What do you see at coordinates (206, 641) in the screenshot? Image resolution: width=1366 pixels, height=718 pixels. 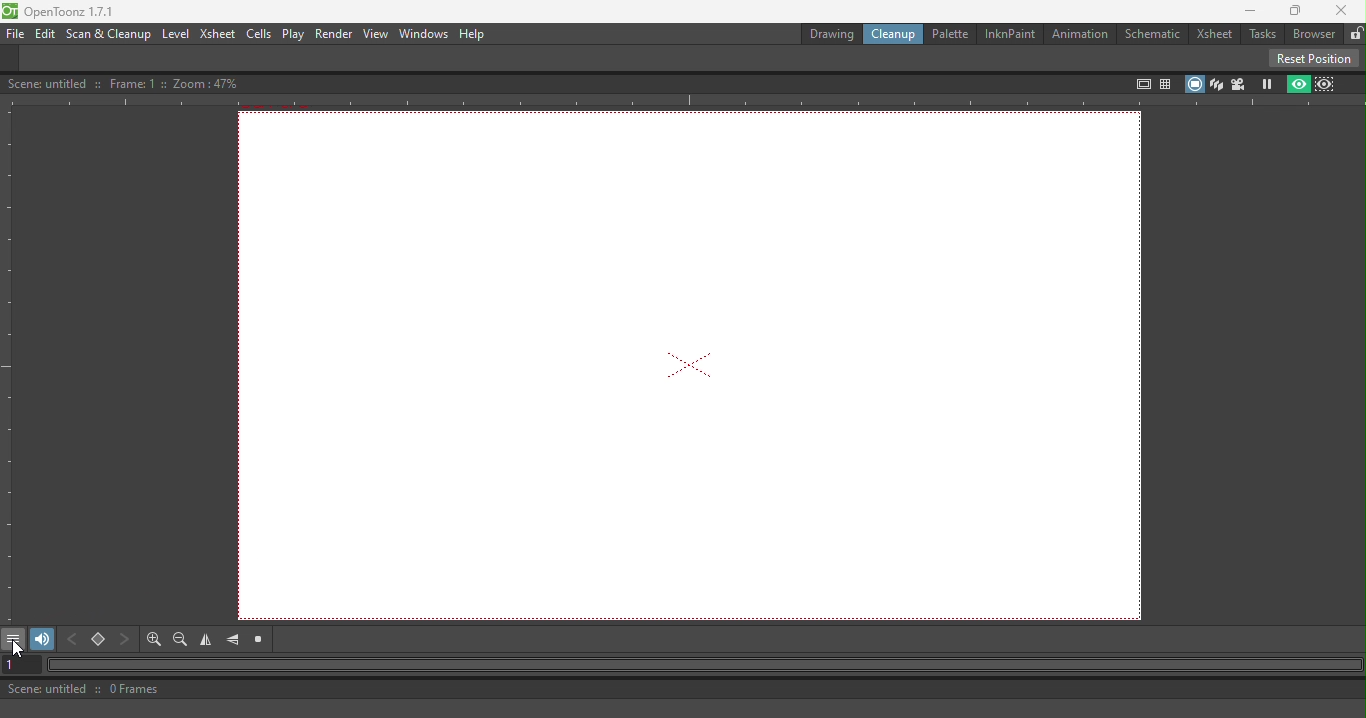 I see `Flip horizontally` at bounding box center [206, 641].